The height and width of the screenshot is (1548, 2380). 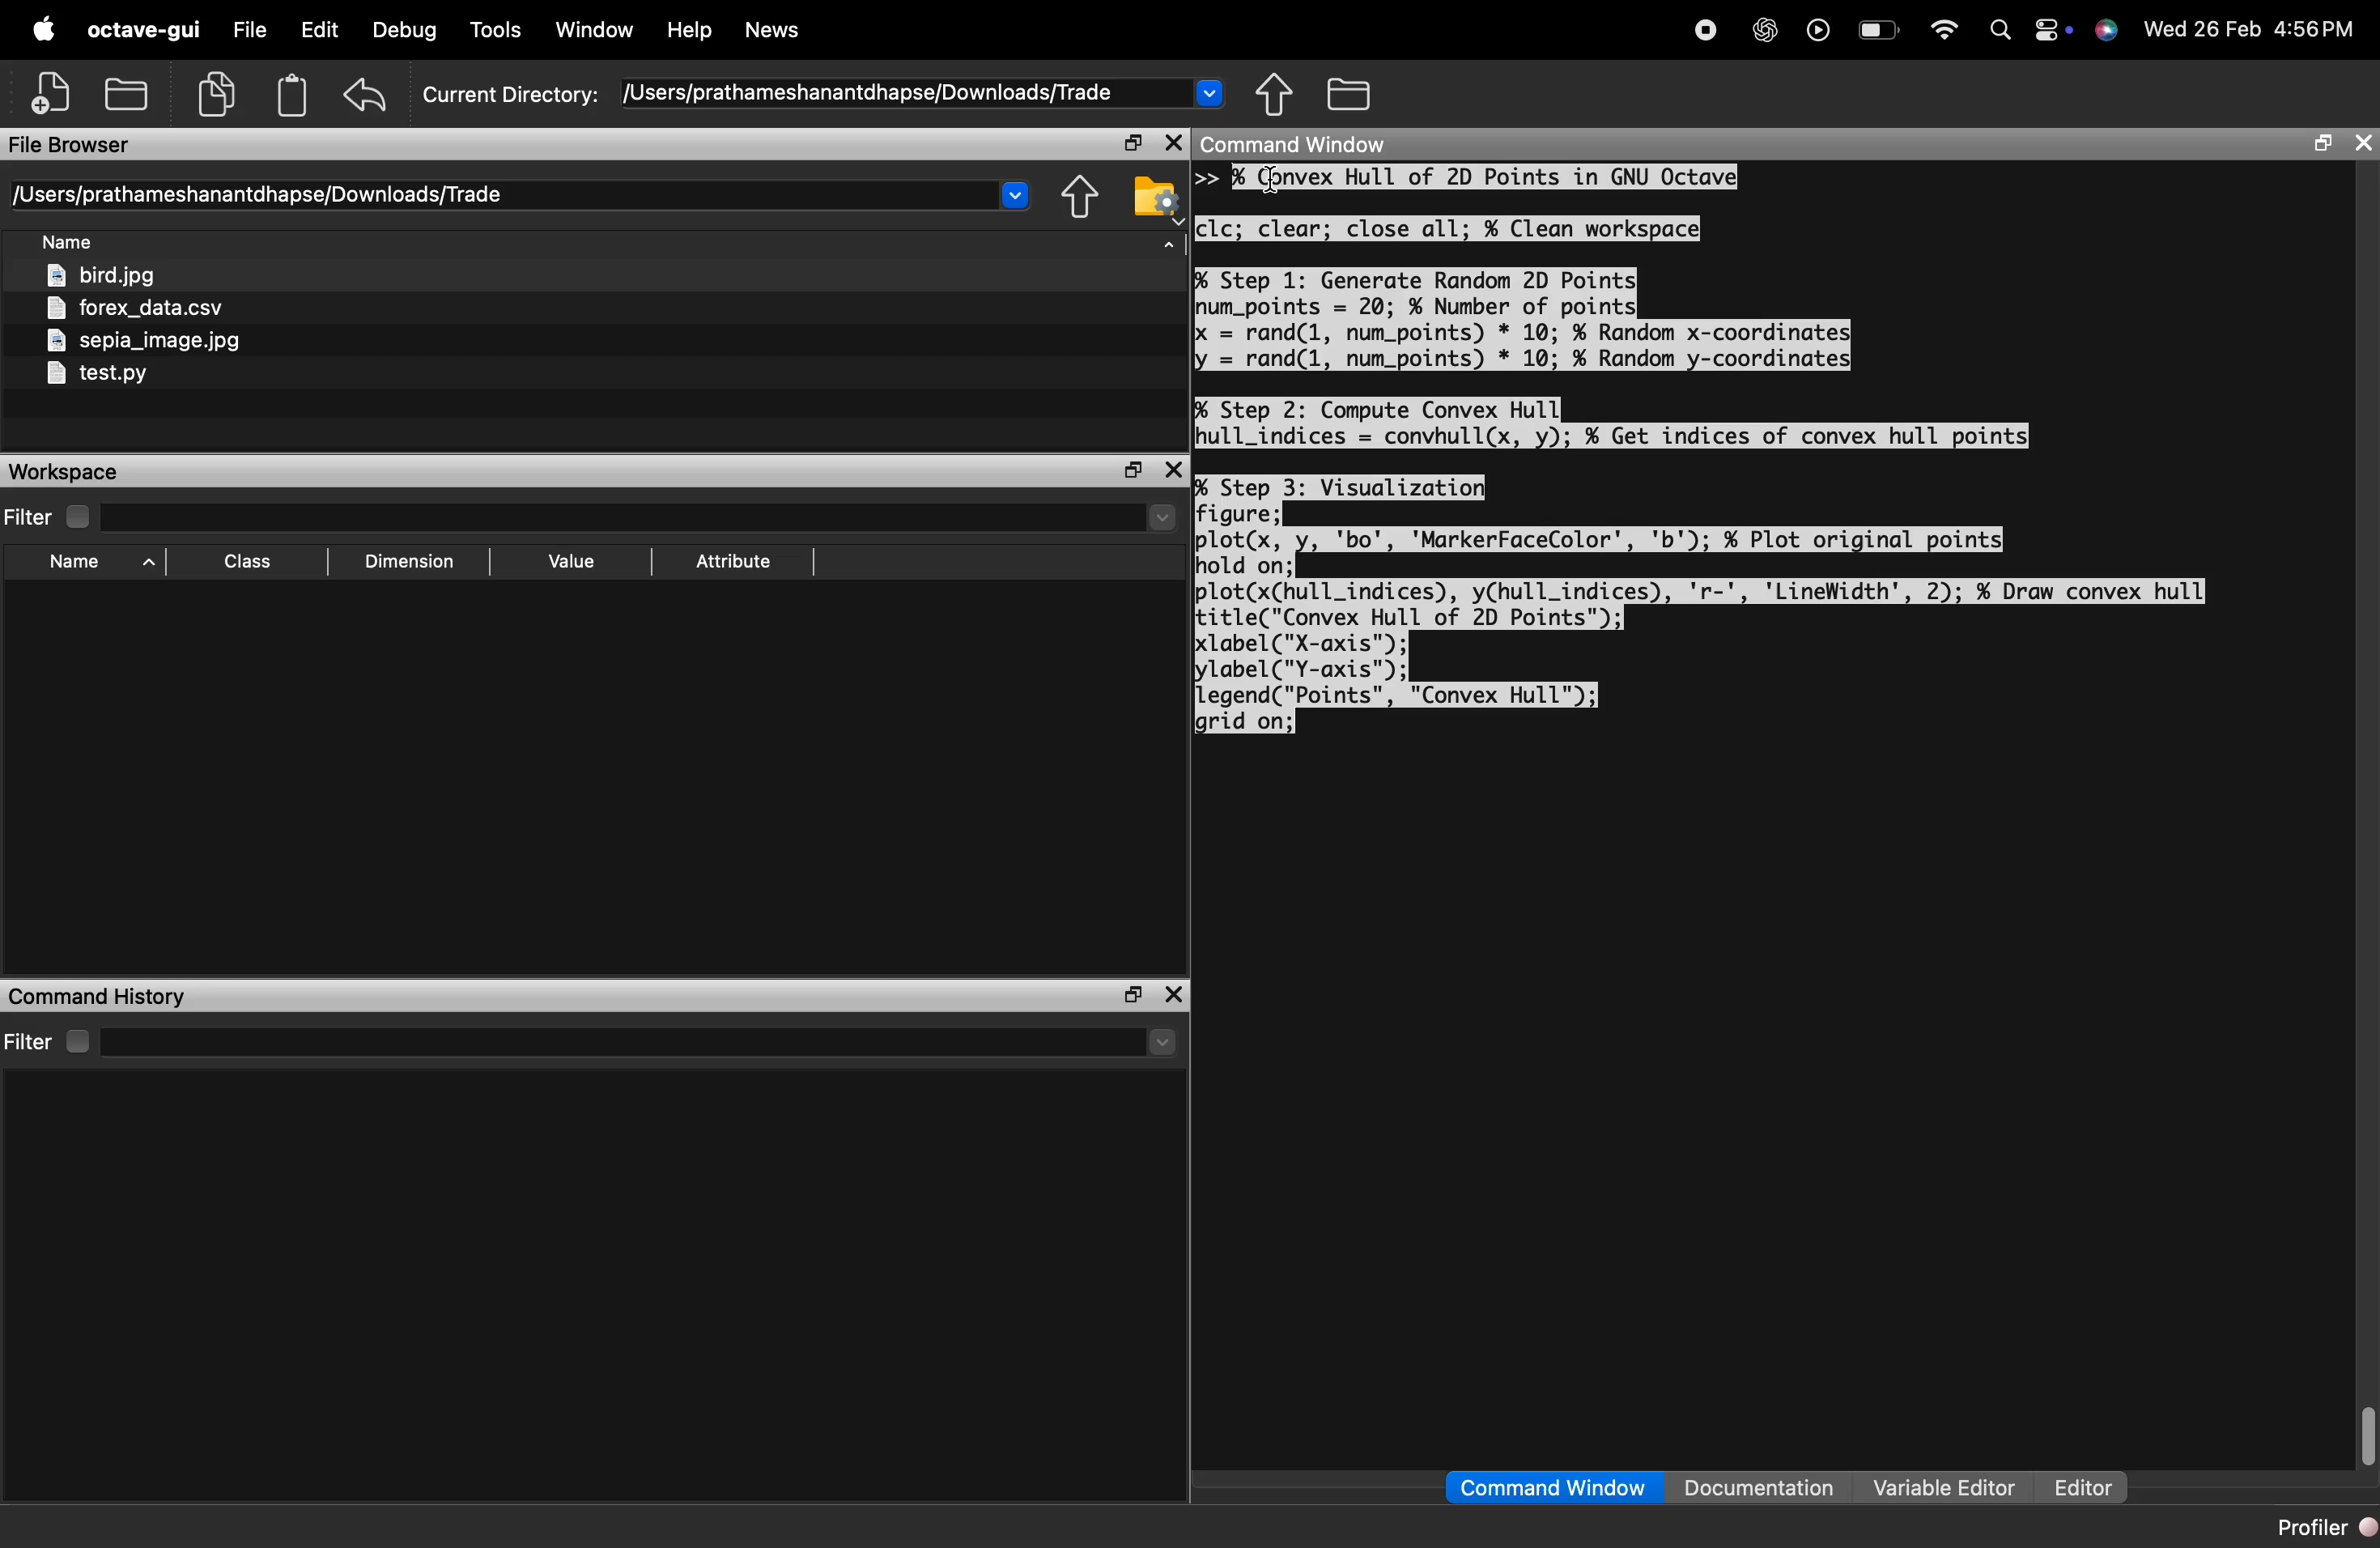 I want to click on separate the window, so click(x=2324, y=144).